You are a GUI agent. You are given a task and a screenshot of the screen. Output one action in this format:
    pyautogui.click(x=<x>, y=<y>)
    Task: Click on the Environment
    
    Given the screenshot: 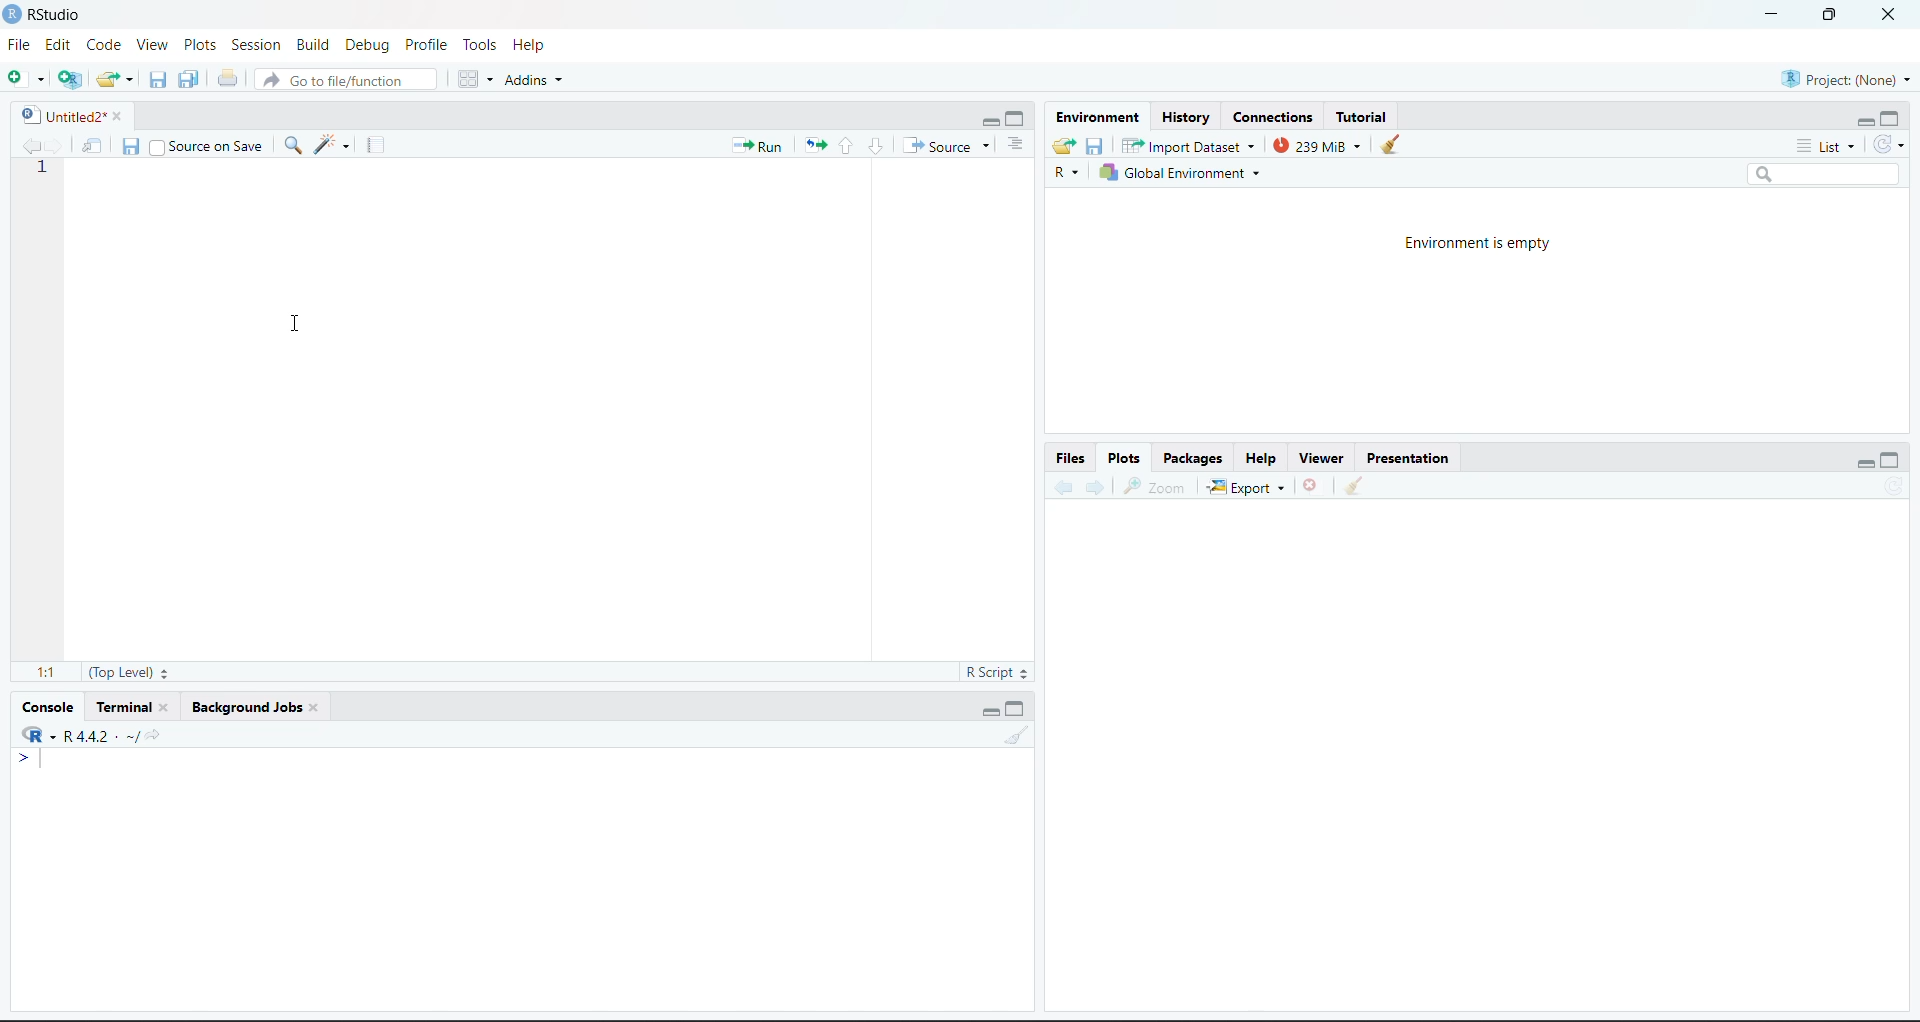 What is the action you would take?
    pyautogui.click(x=1099, y=120)
    